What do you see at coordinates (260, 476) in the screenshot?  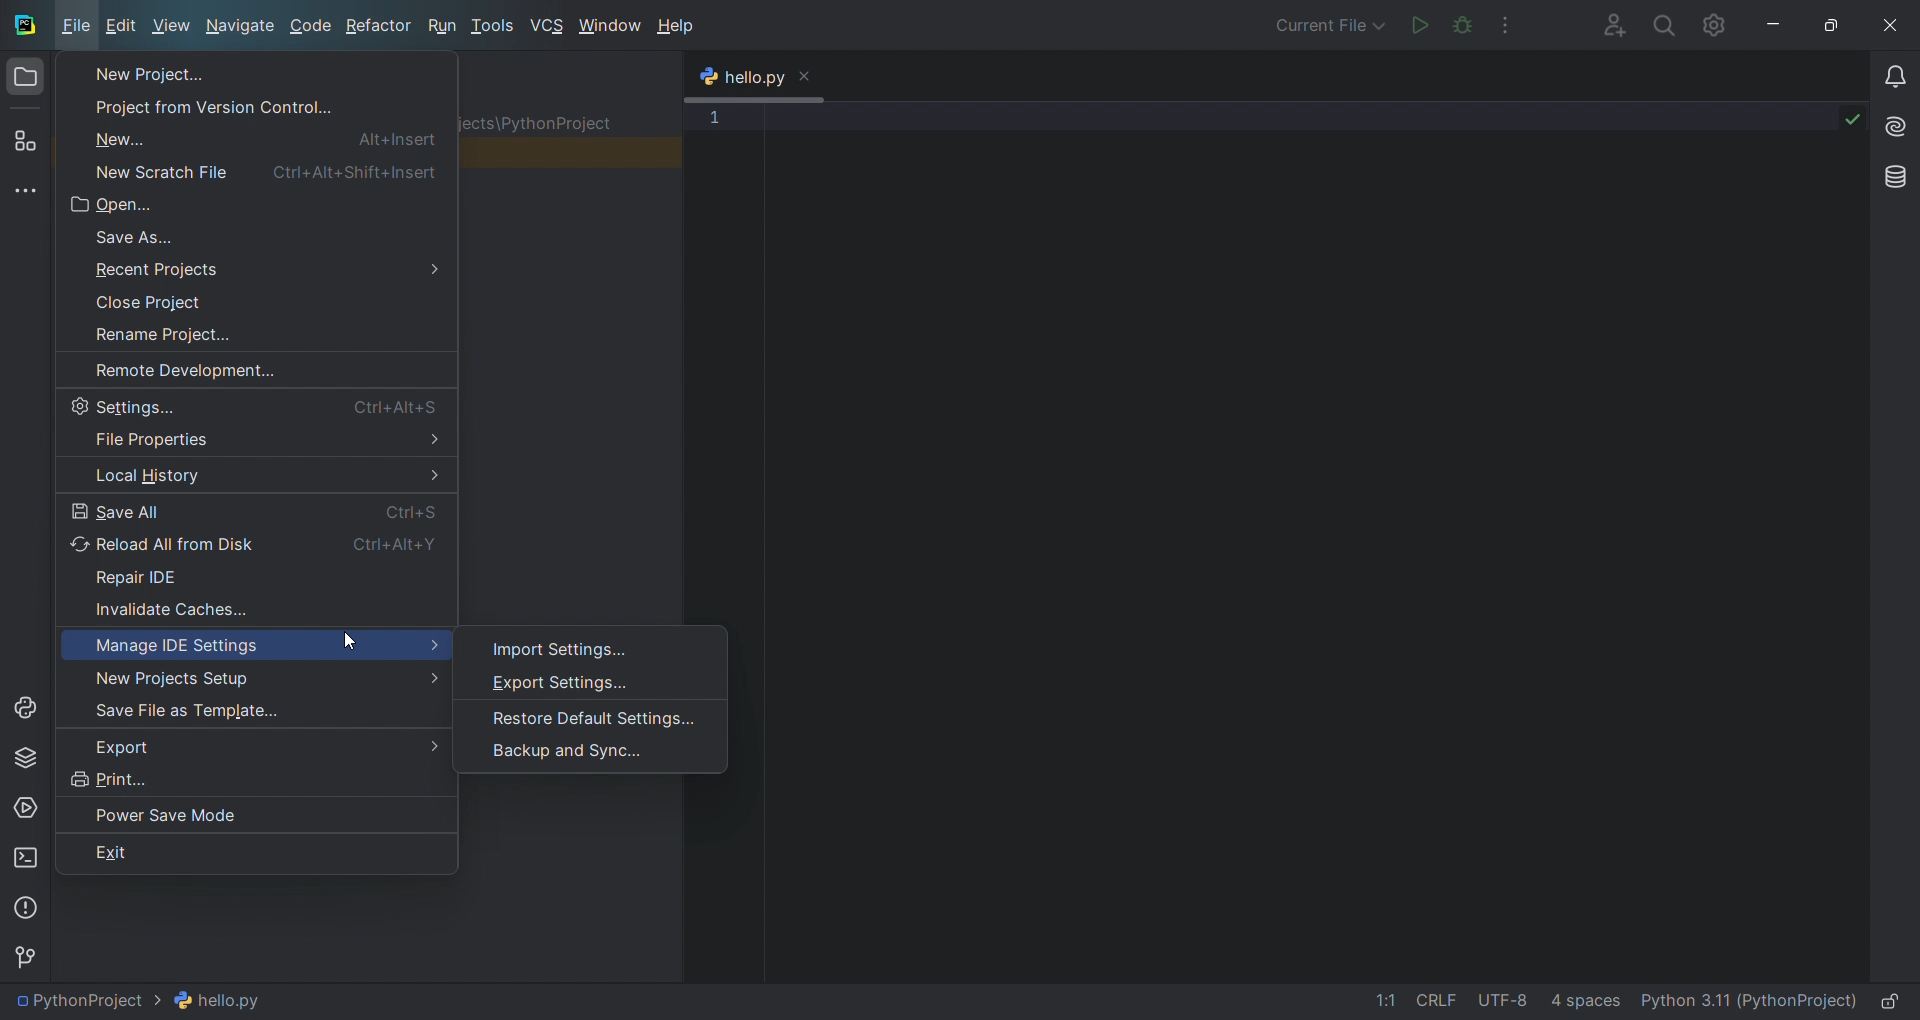 I see `history` at bounding box center [260, 476].